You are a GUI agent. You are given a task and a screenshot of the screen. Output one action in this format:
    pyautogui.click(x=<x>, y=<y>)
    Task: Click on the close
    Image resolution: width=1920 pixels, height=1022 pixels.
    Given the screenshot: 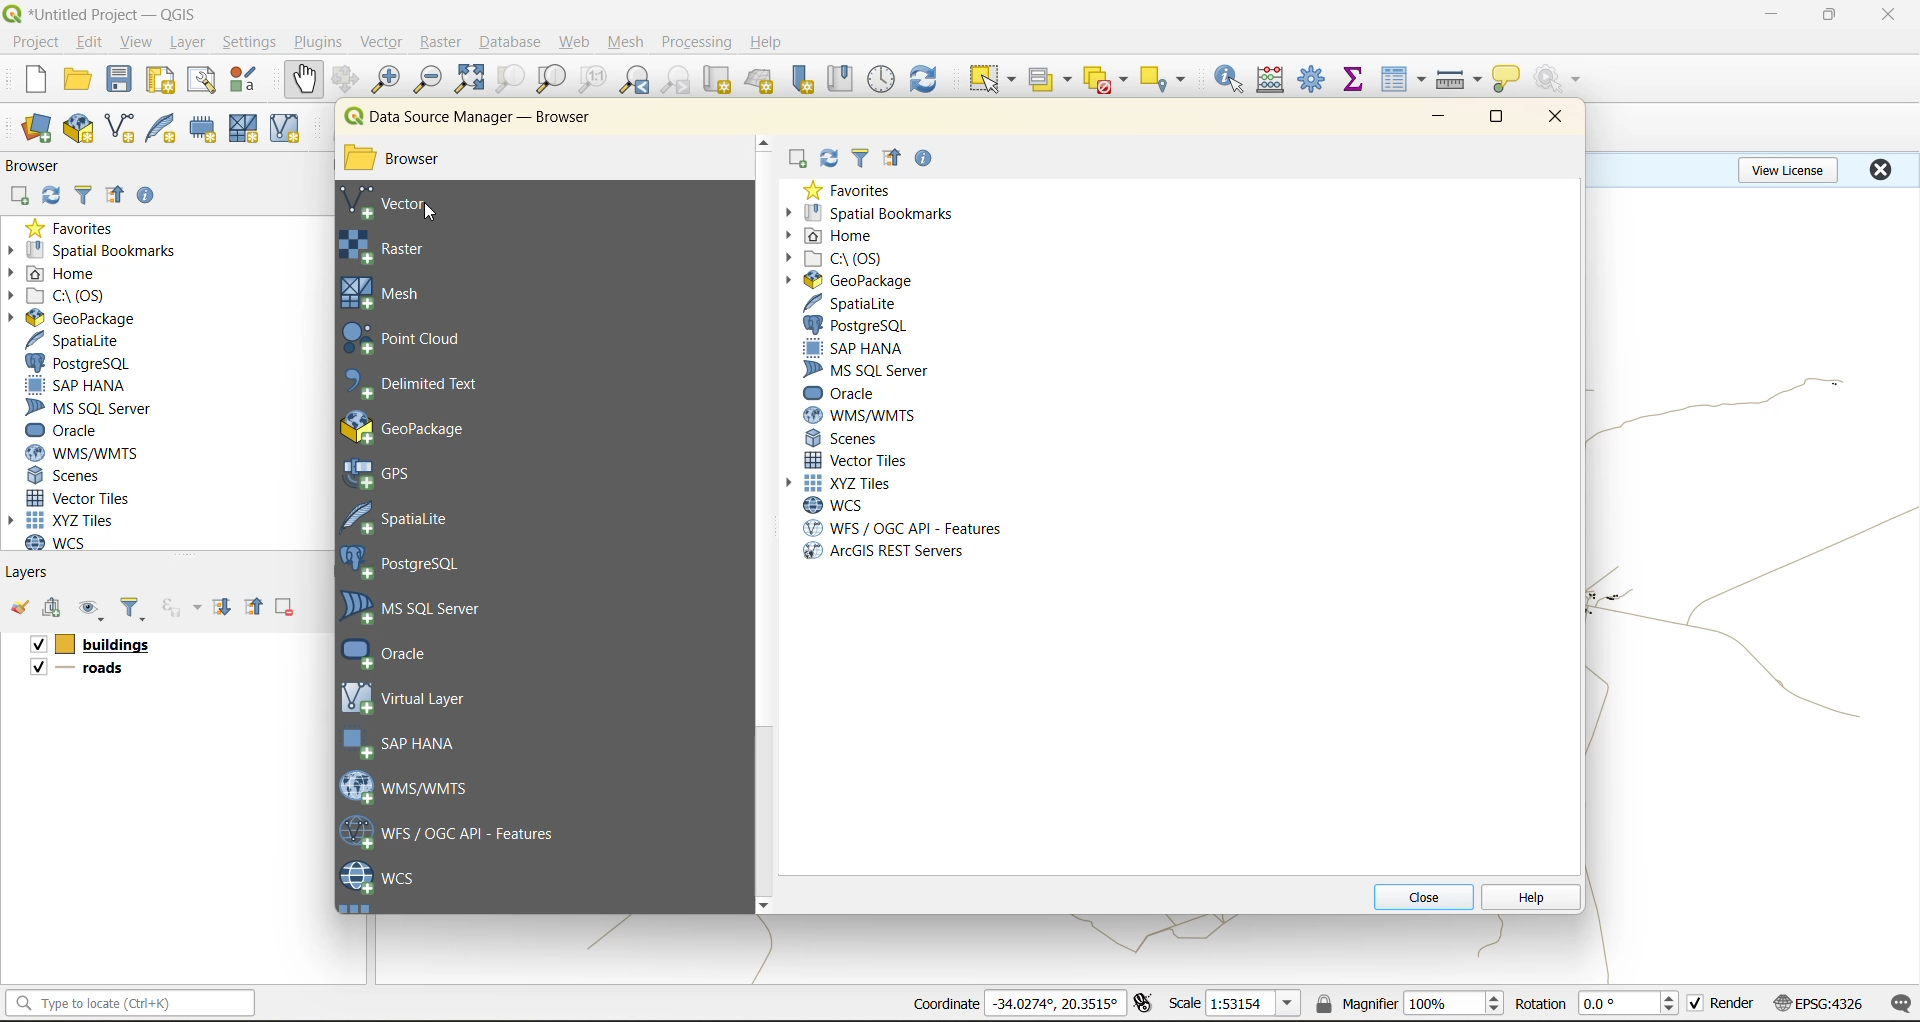 What is the action you would take?
    pyautogui.click(x=1880, y=169)
    